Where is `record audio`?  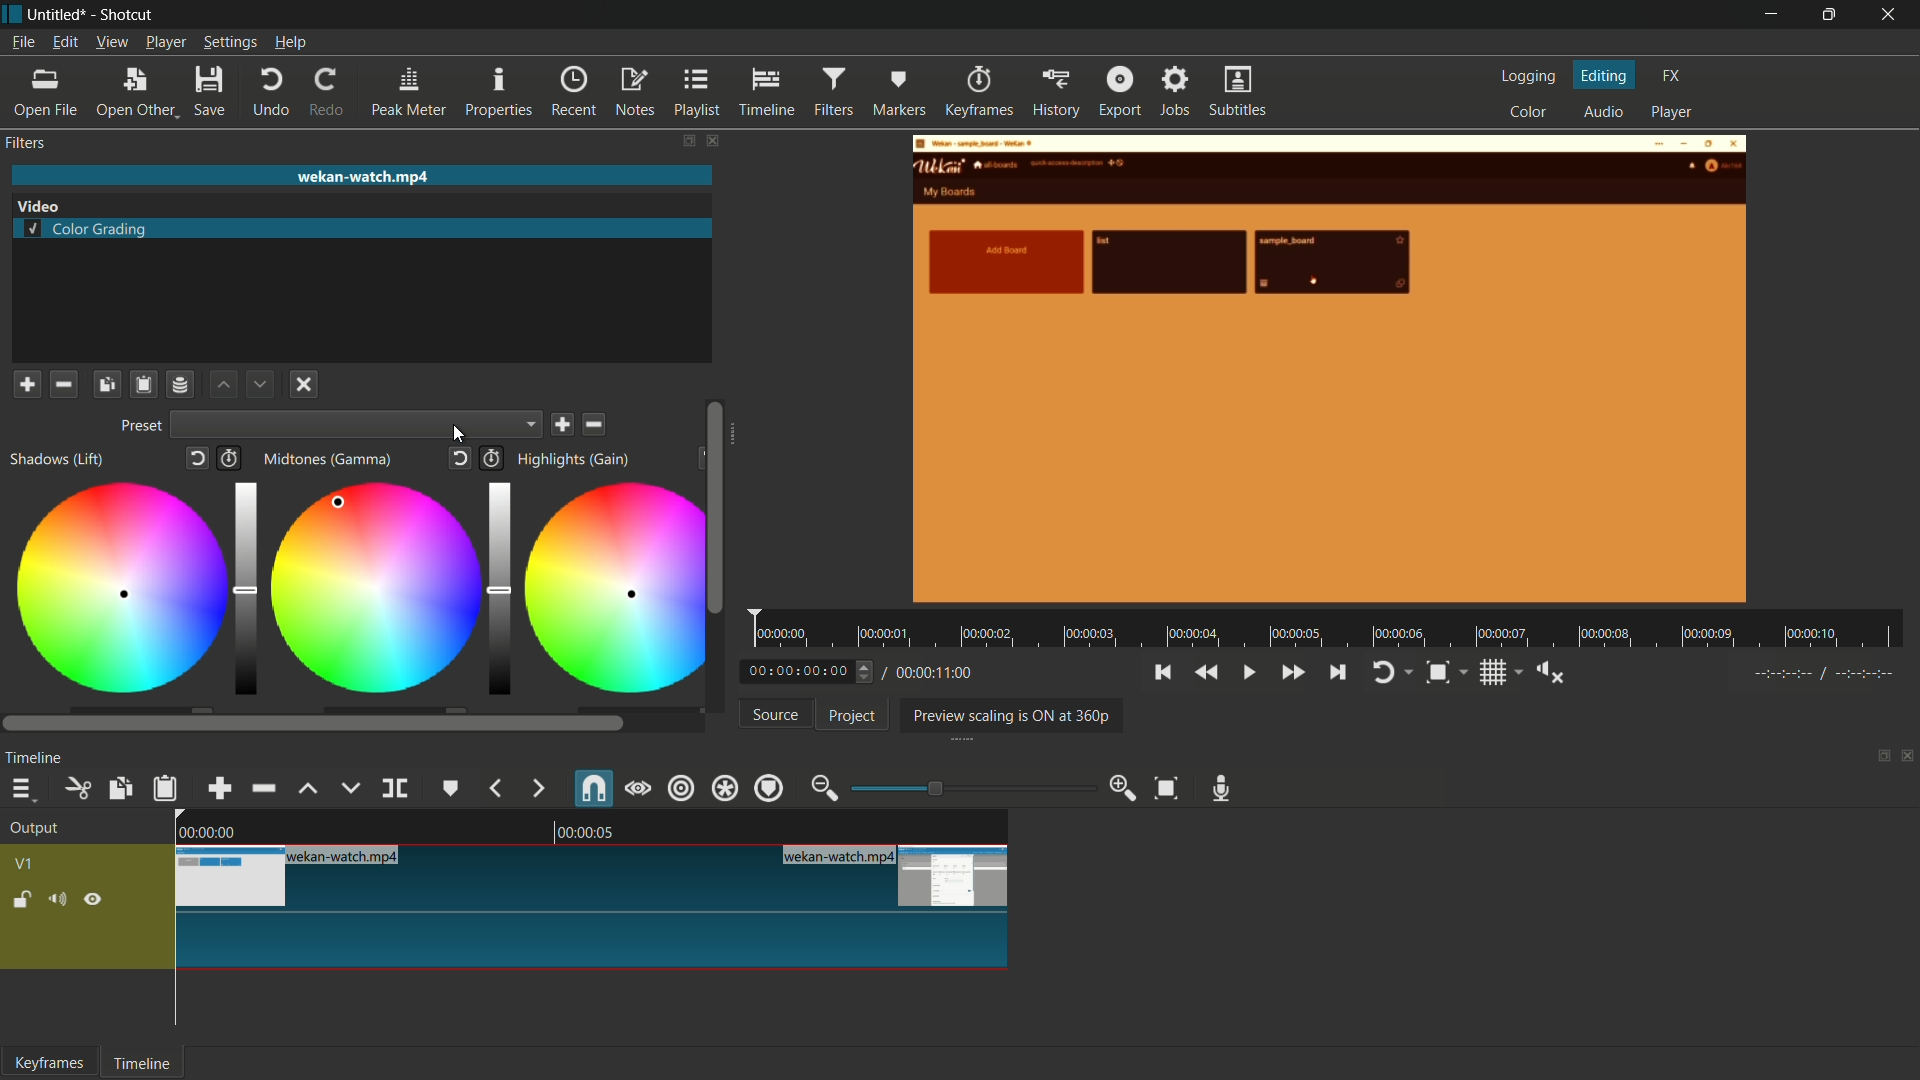
record audio is located at coordinates (1223, 789).